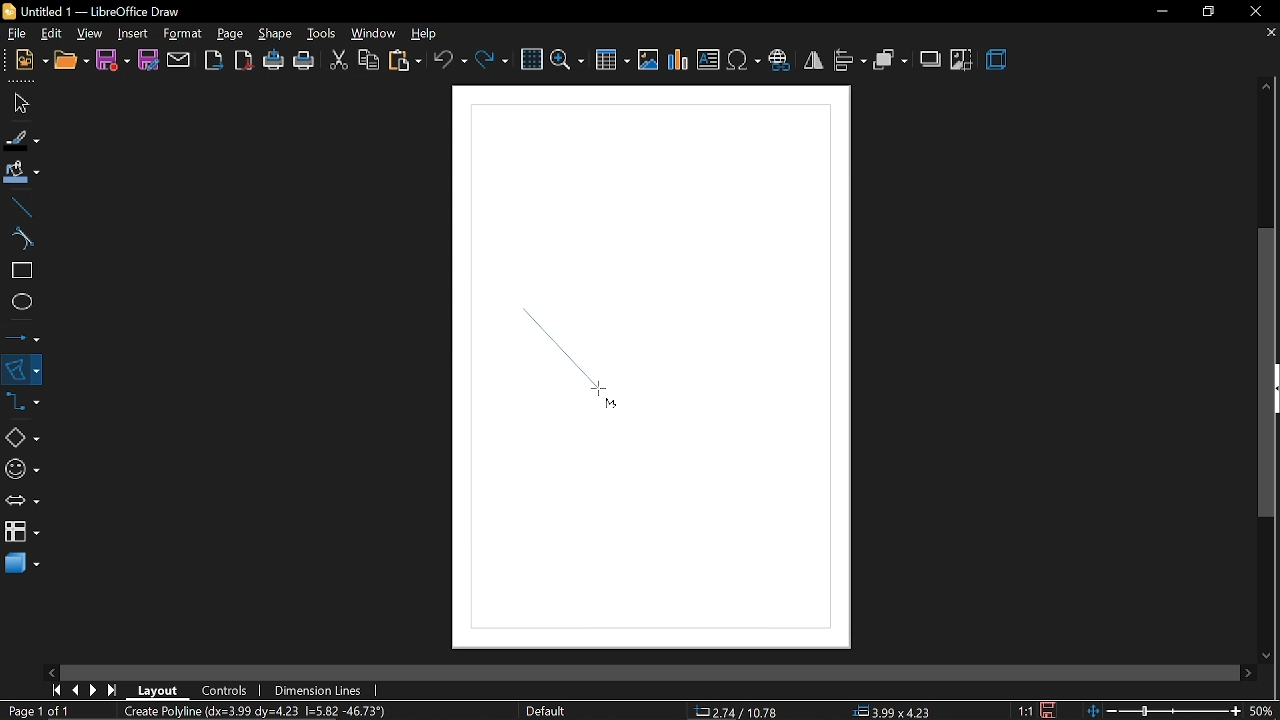  What do you see at coordinates (1268, 653) in the screenshot?
I see `move down` at bounding box center [1268, 653].